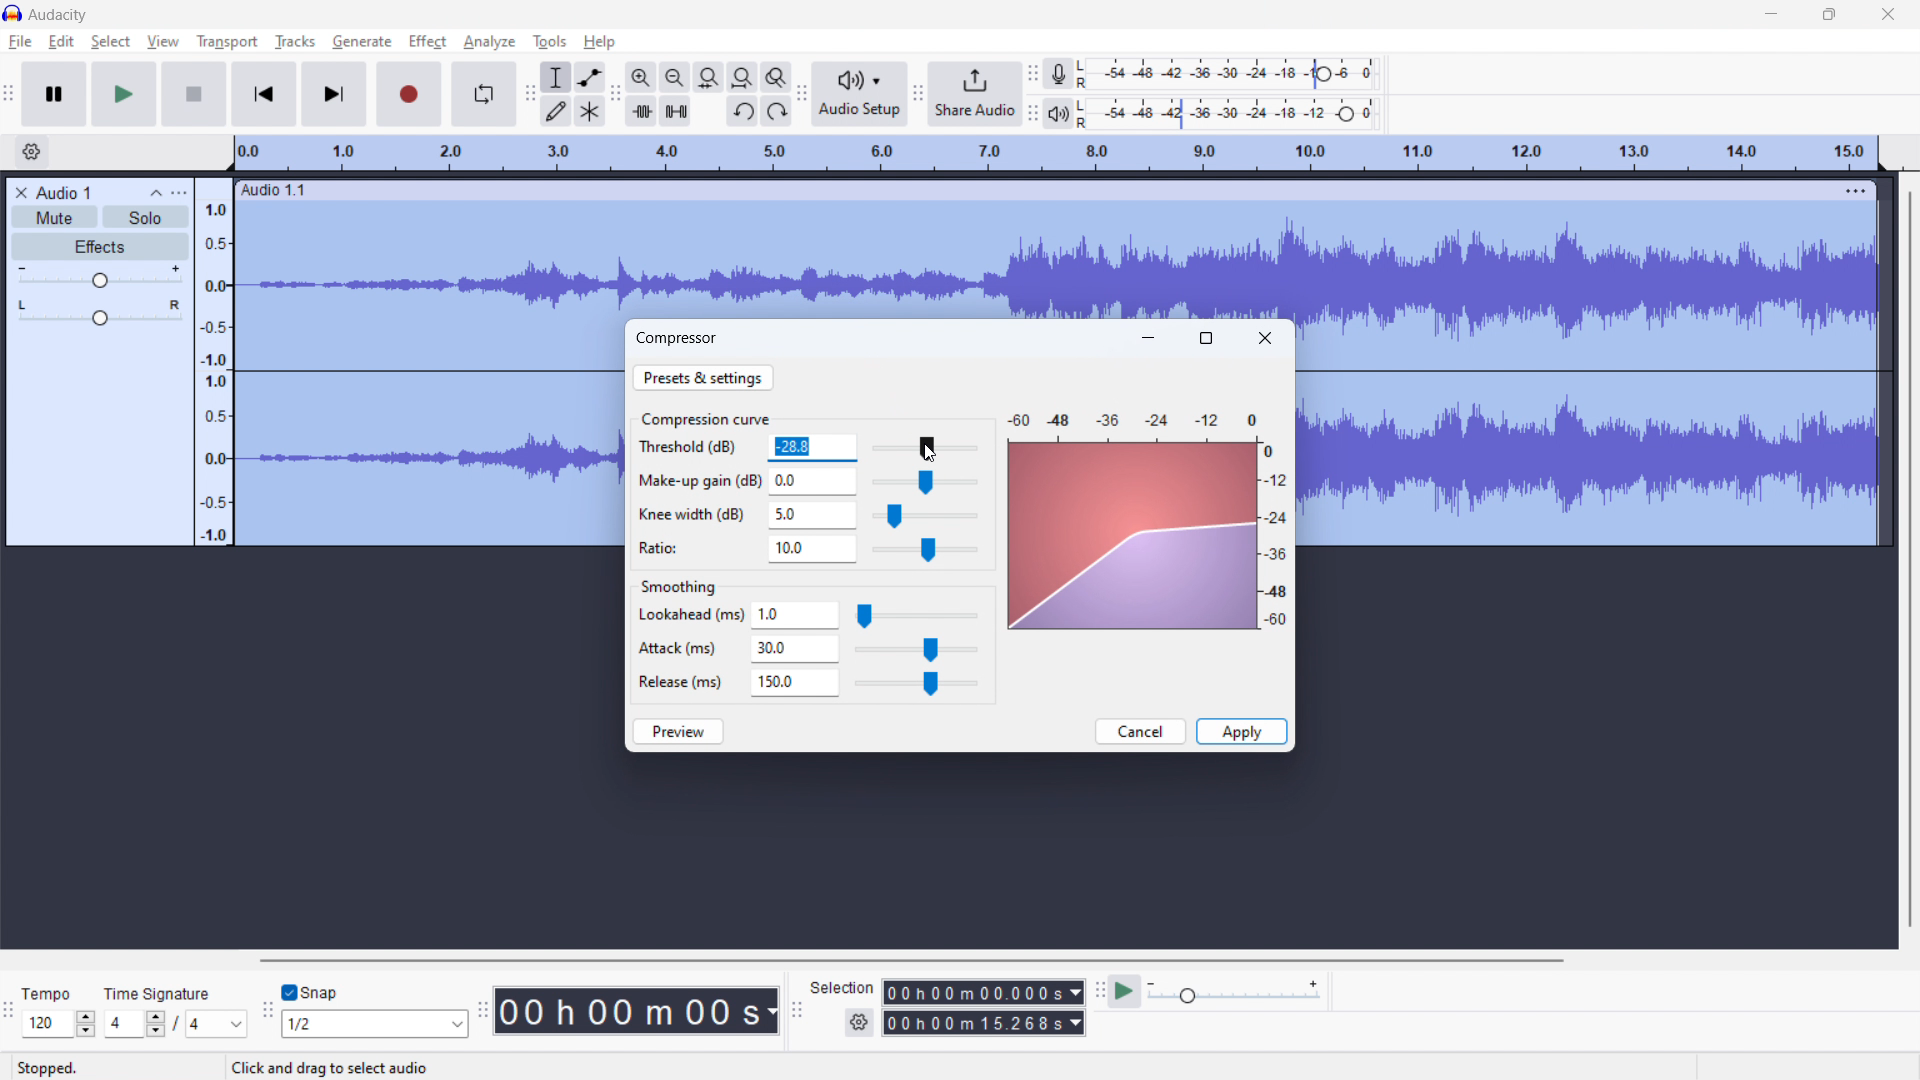 This screenshot has width=1920, height=1080. I want to click on play at speed toolbar, so click(1098, 991).